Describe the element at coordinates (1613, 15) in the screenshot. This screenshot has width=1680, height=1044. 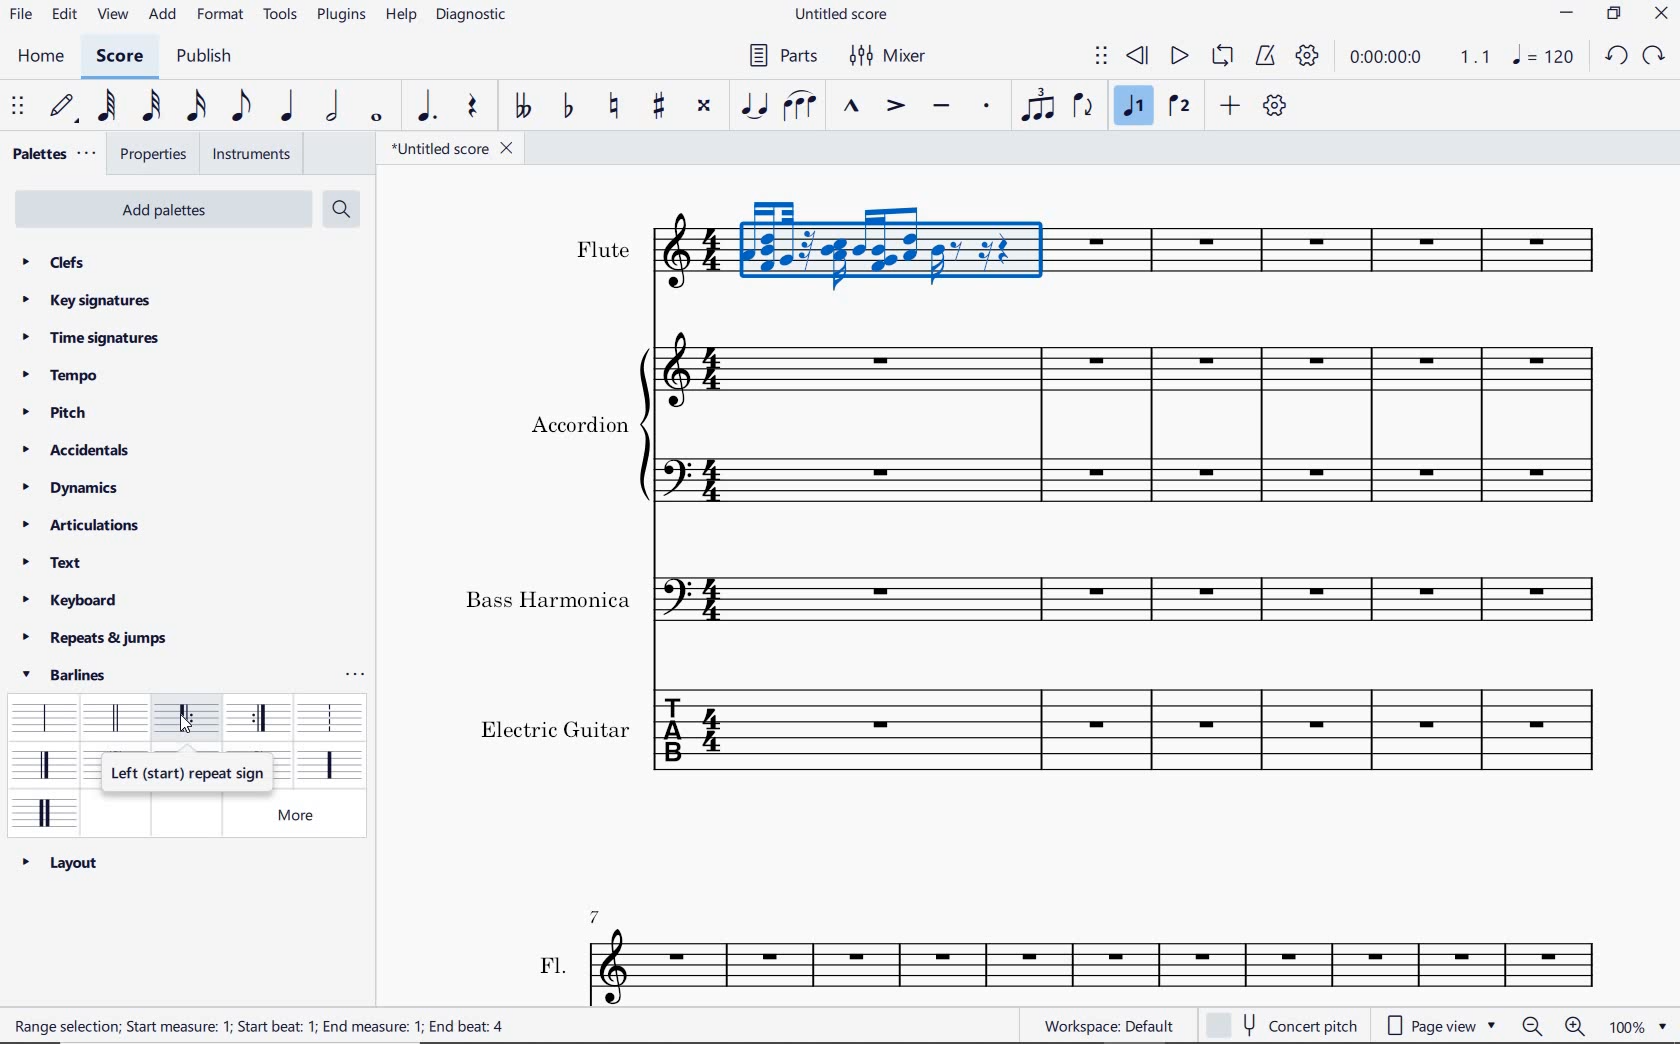
I see `RESTORE DOWN` at that location.